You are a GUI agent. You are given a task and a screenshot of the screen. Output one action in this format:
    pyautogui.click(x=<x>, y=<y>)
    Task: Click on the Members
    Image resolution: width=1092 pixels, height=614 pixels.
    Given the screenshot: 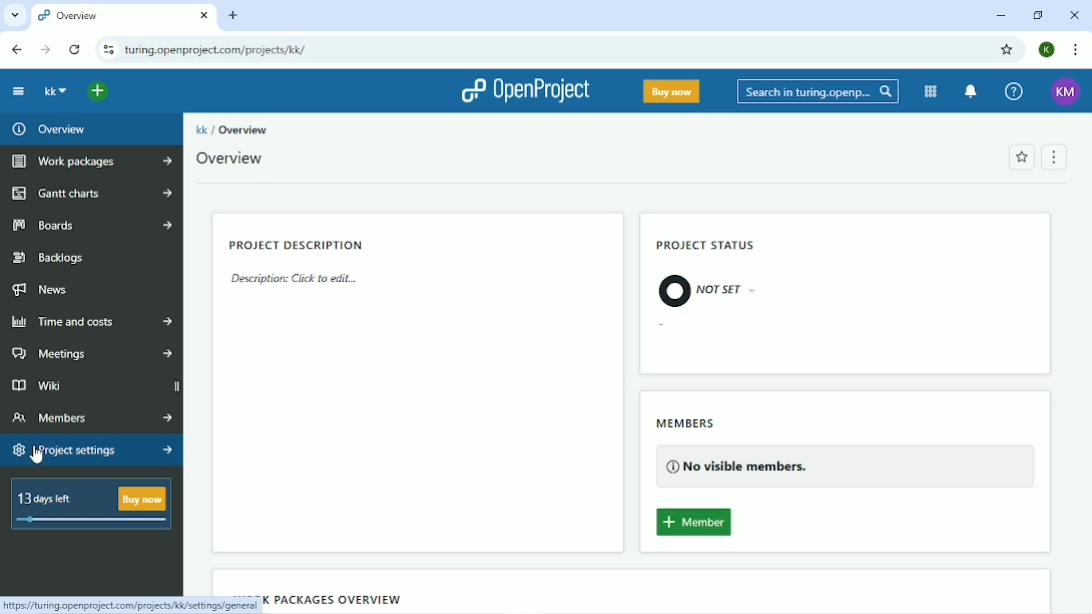 What is the action you would take?
    pyautogui.click(x=91, y=418)
    